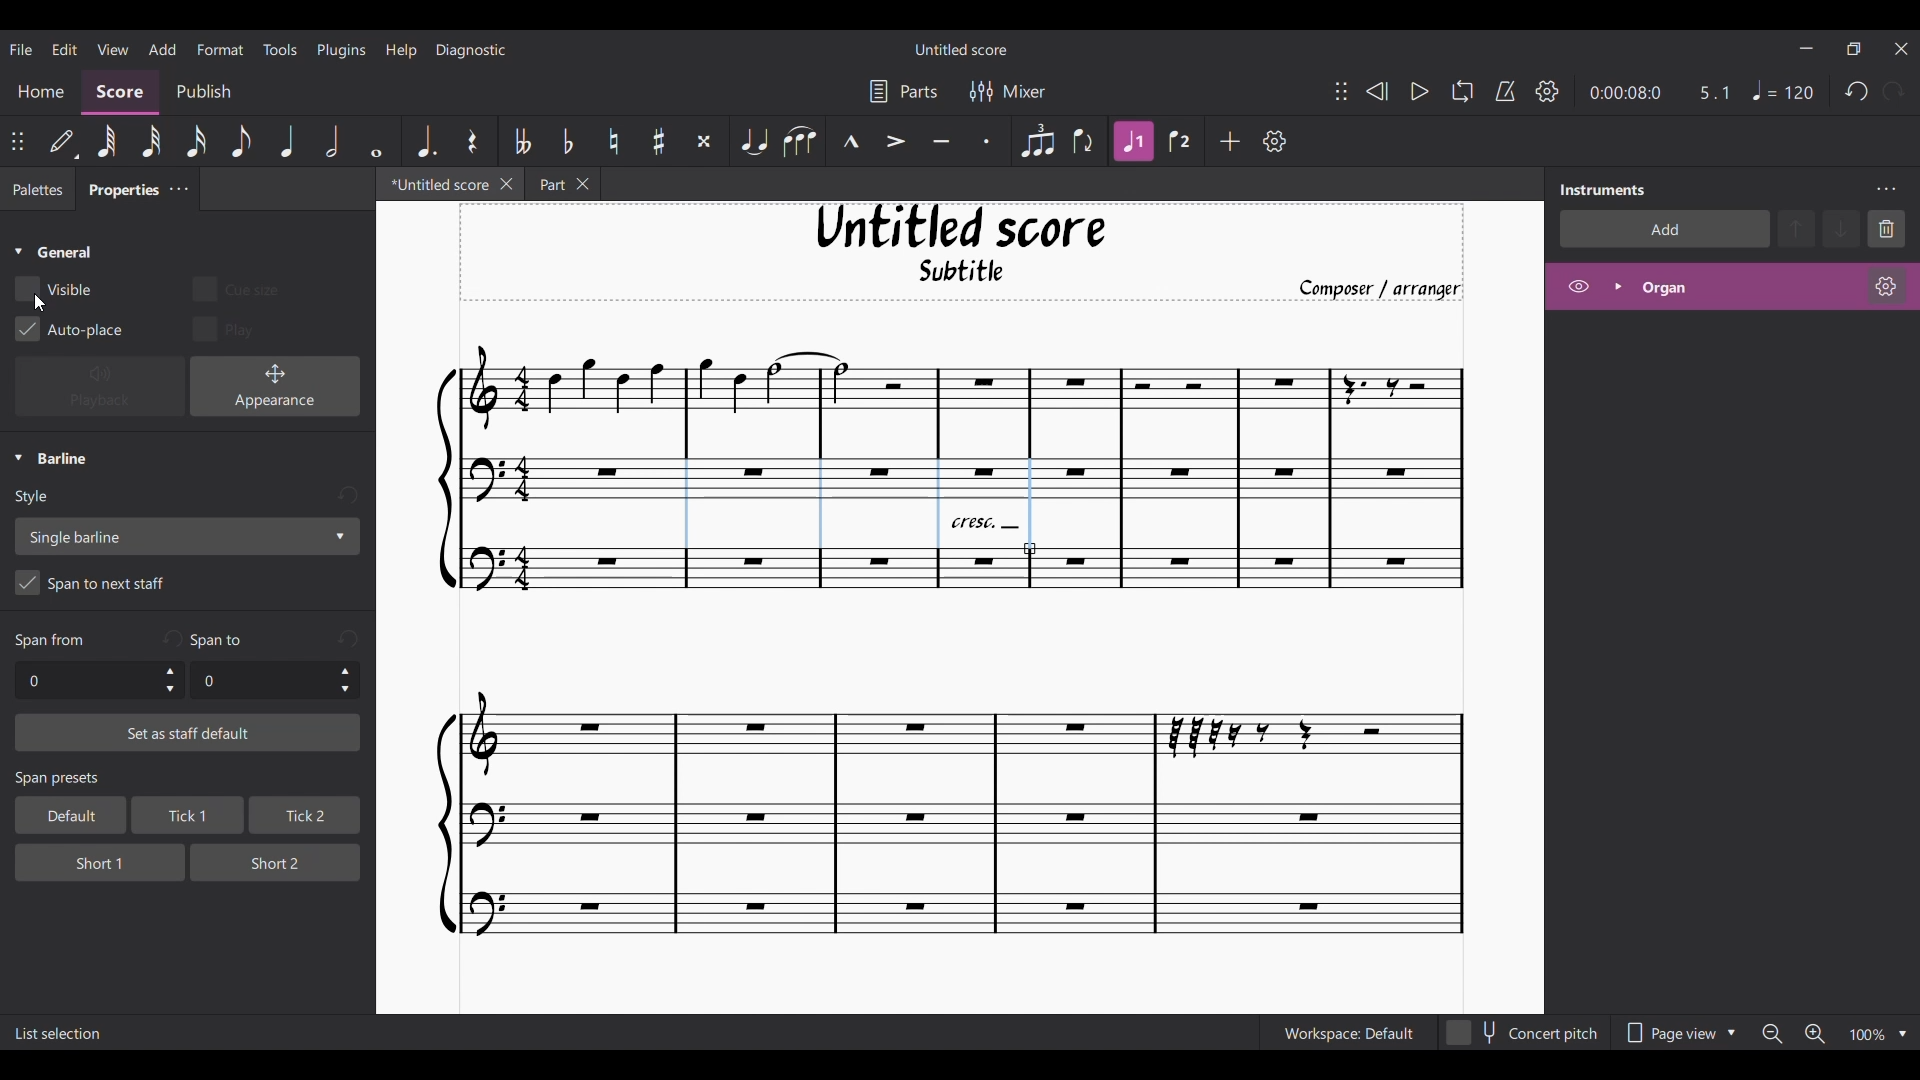 This screenshot has height=1080, width=1920. Describe the element at coordinates (1887, 228) in the screenshot. I see `Delete selection` at that location.